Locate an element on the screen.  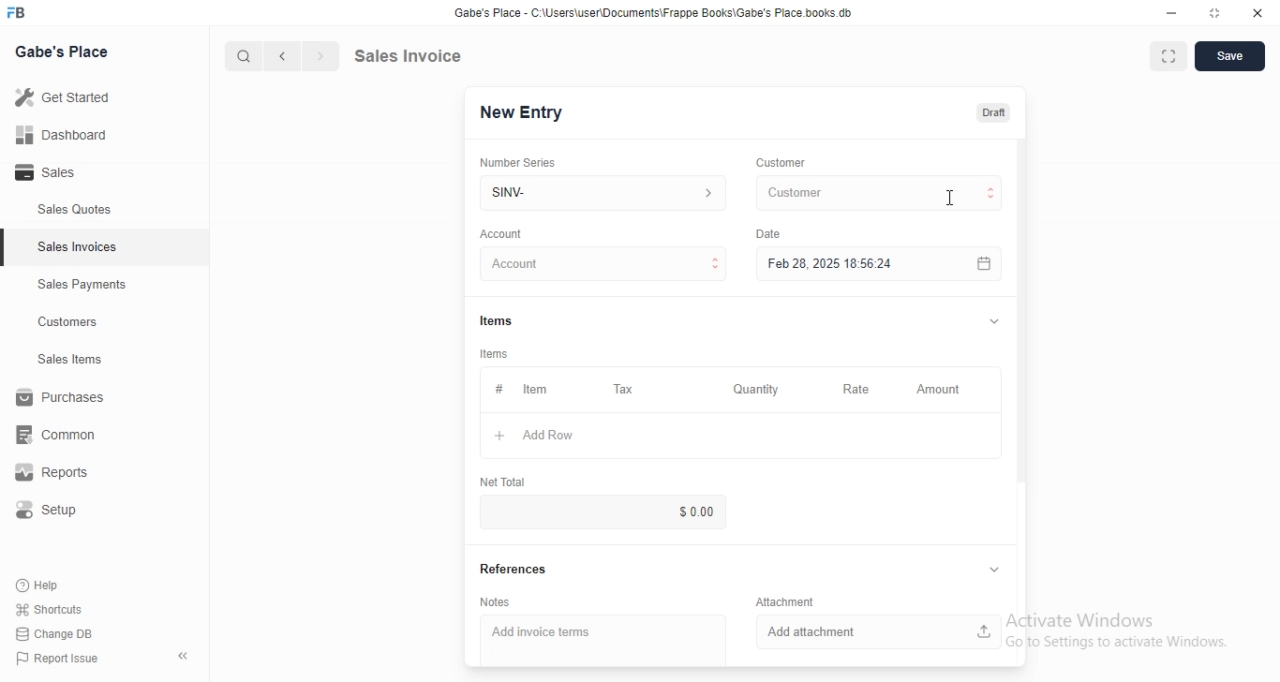
Sales Invoices is located at coordinates (79, 247).